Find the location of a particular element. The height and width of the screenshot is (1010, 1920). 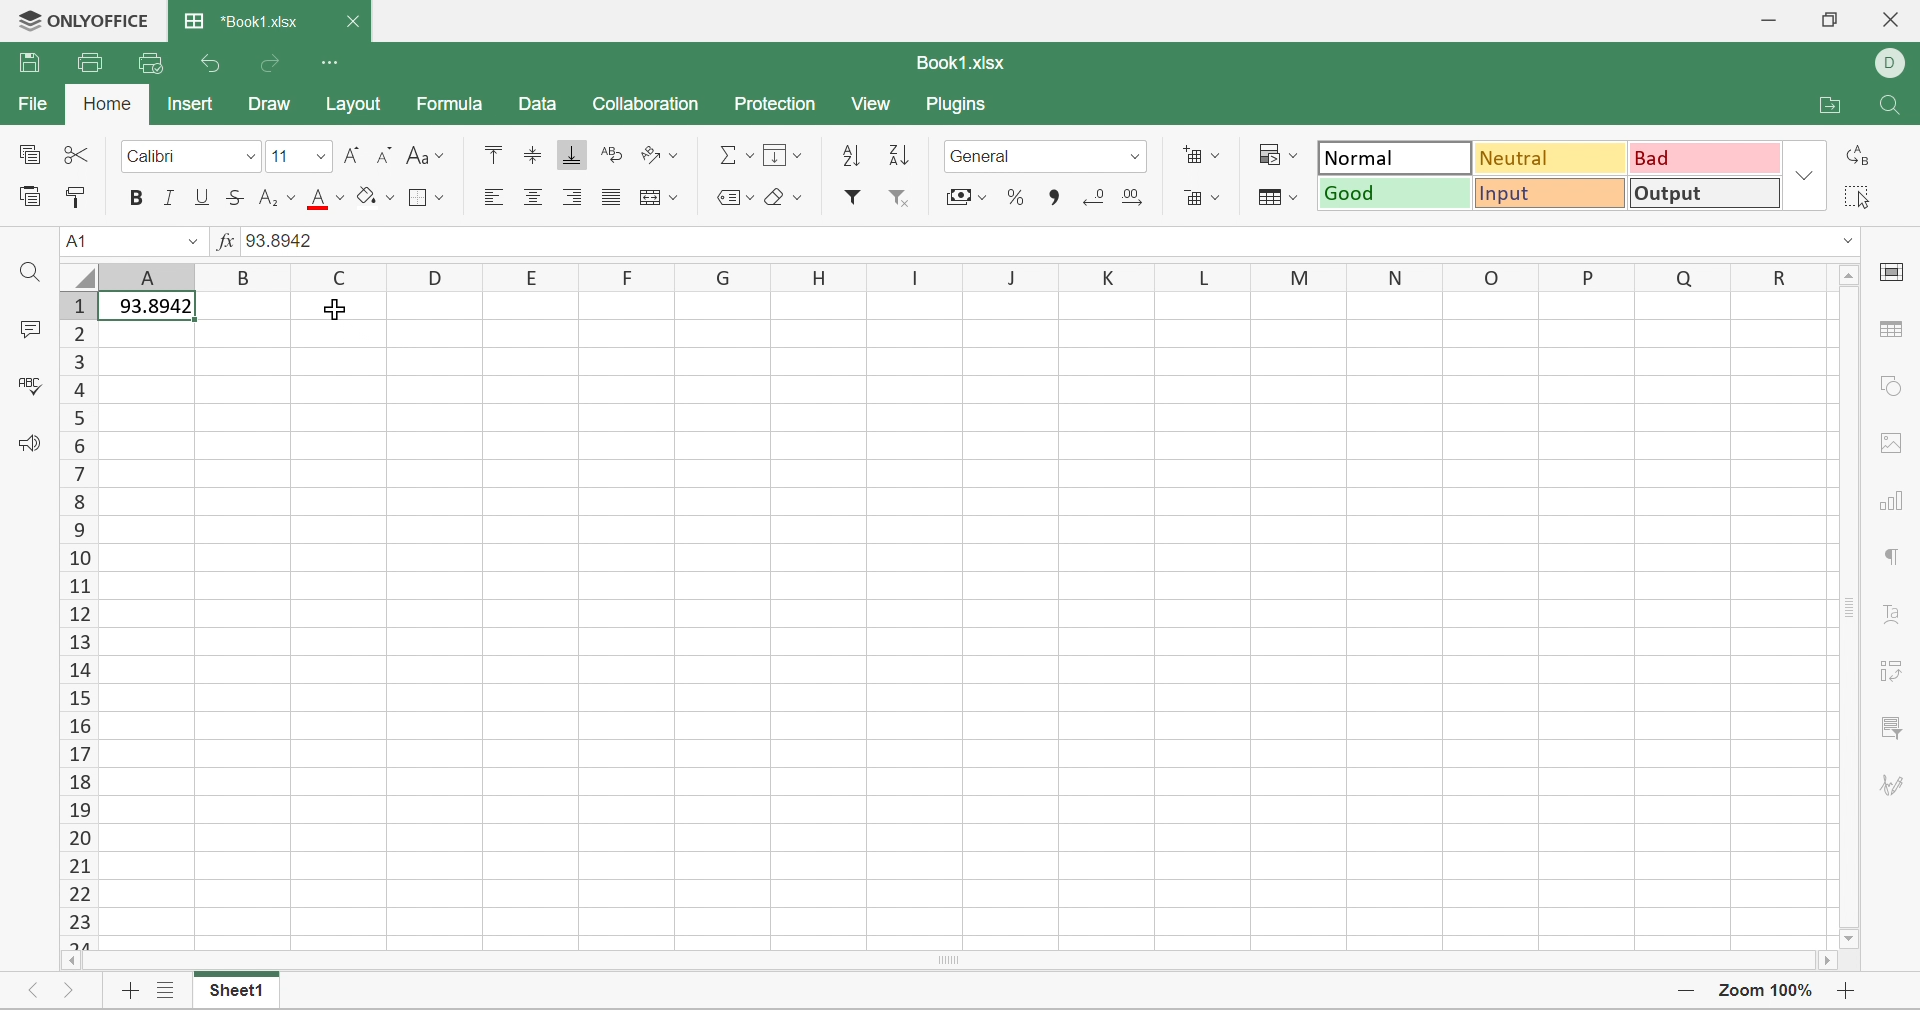

Merge and center is located at coordinates (659, 196).